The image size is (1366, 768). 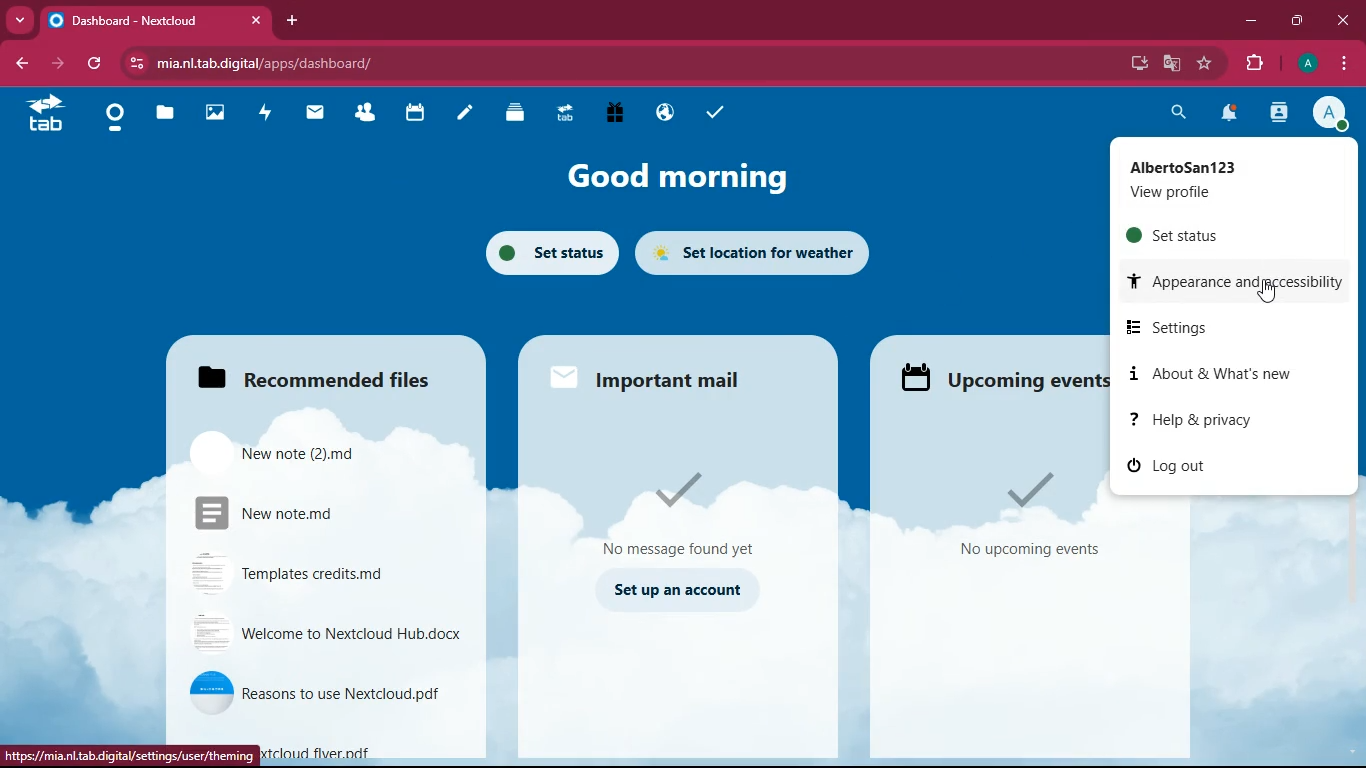 I want to click on google translate, so click(x=1170, y=63).